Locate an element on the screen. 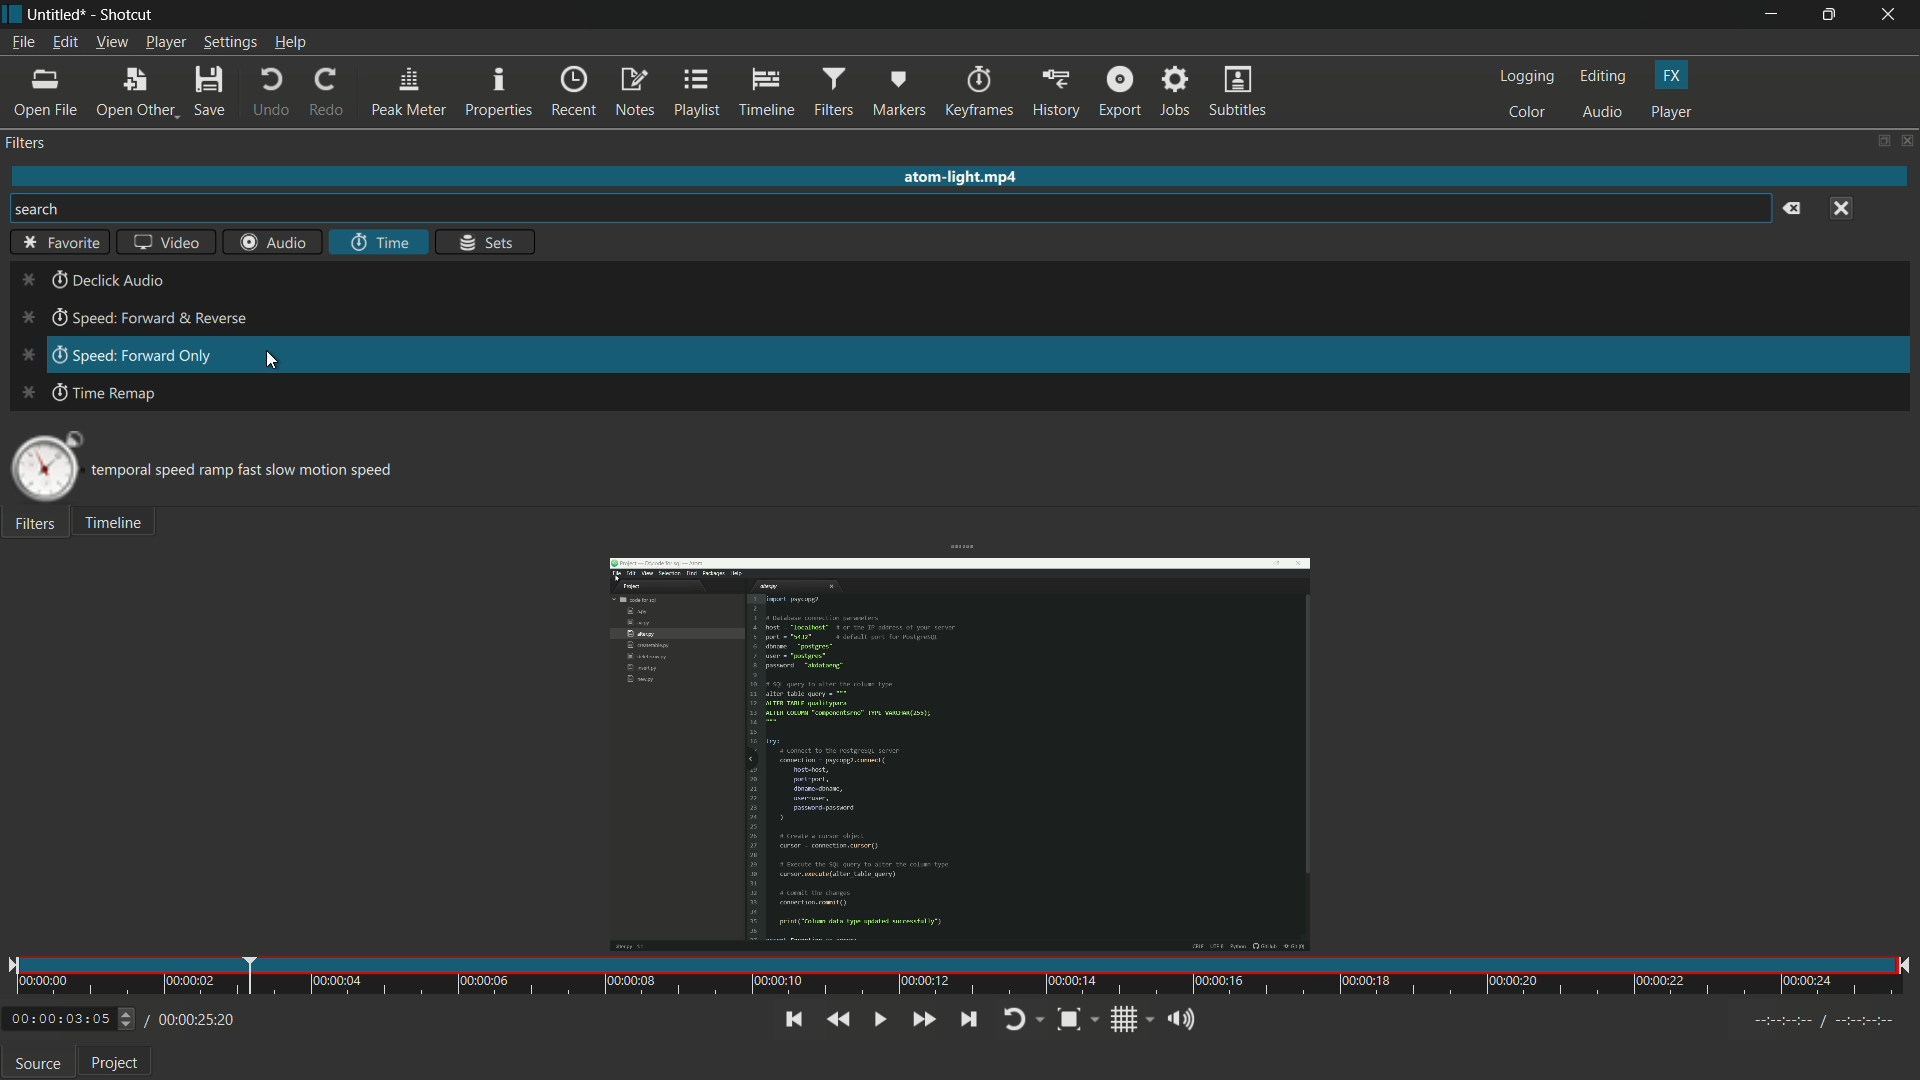  fx is located at coordinates (1675, 76).